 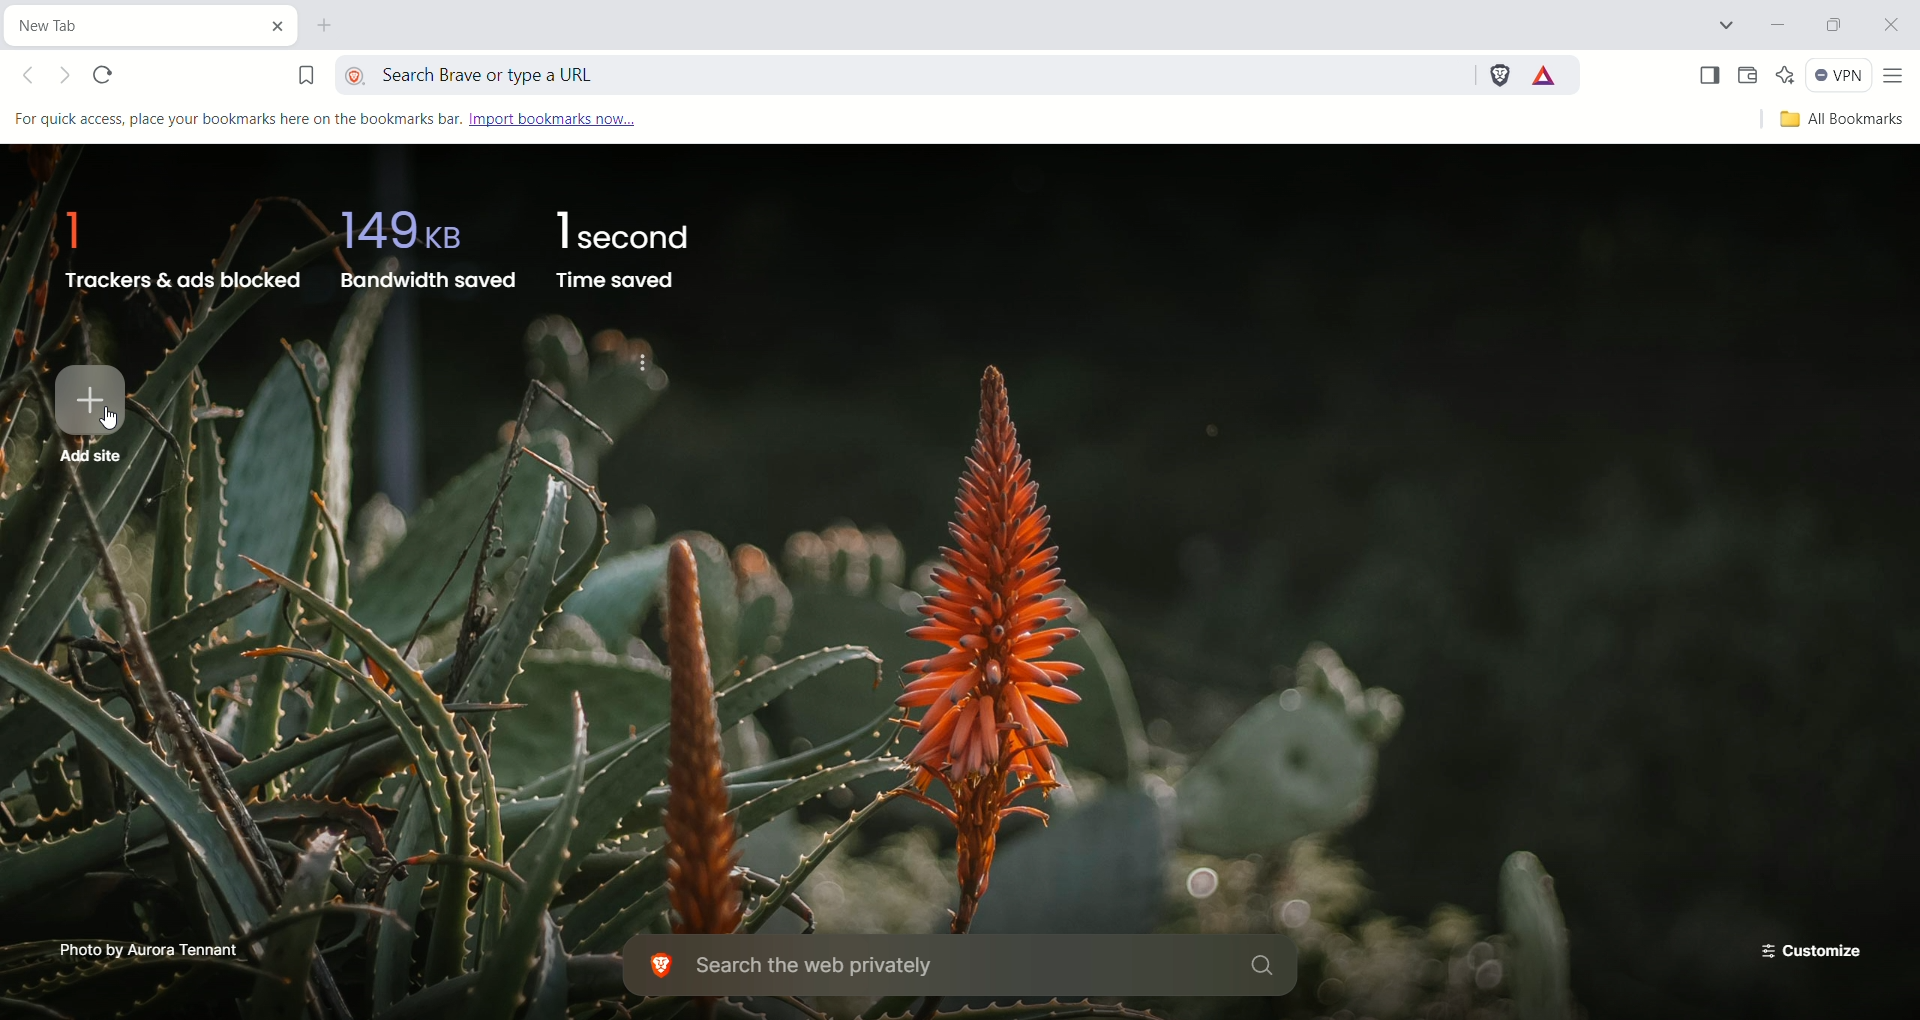 What do you see at coordinates (283, 25) in the screenshot?
I see `close current tab` at bounding box center [283, 25].